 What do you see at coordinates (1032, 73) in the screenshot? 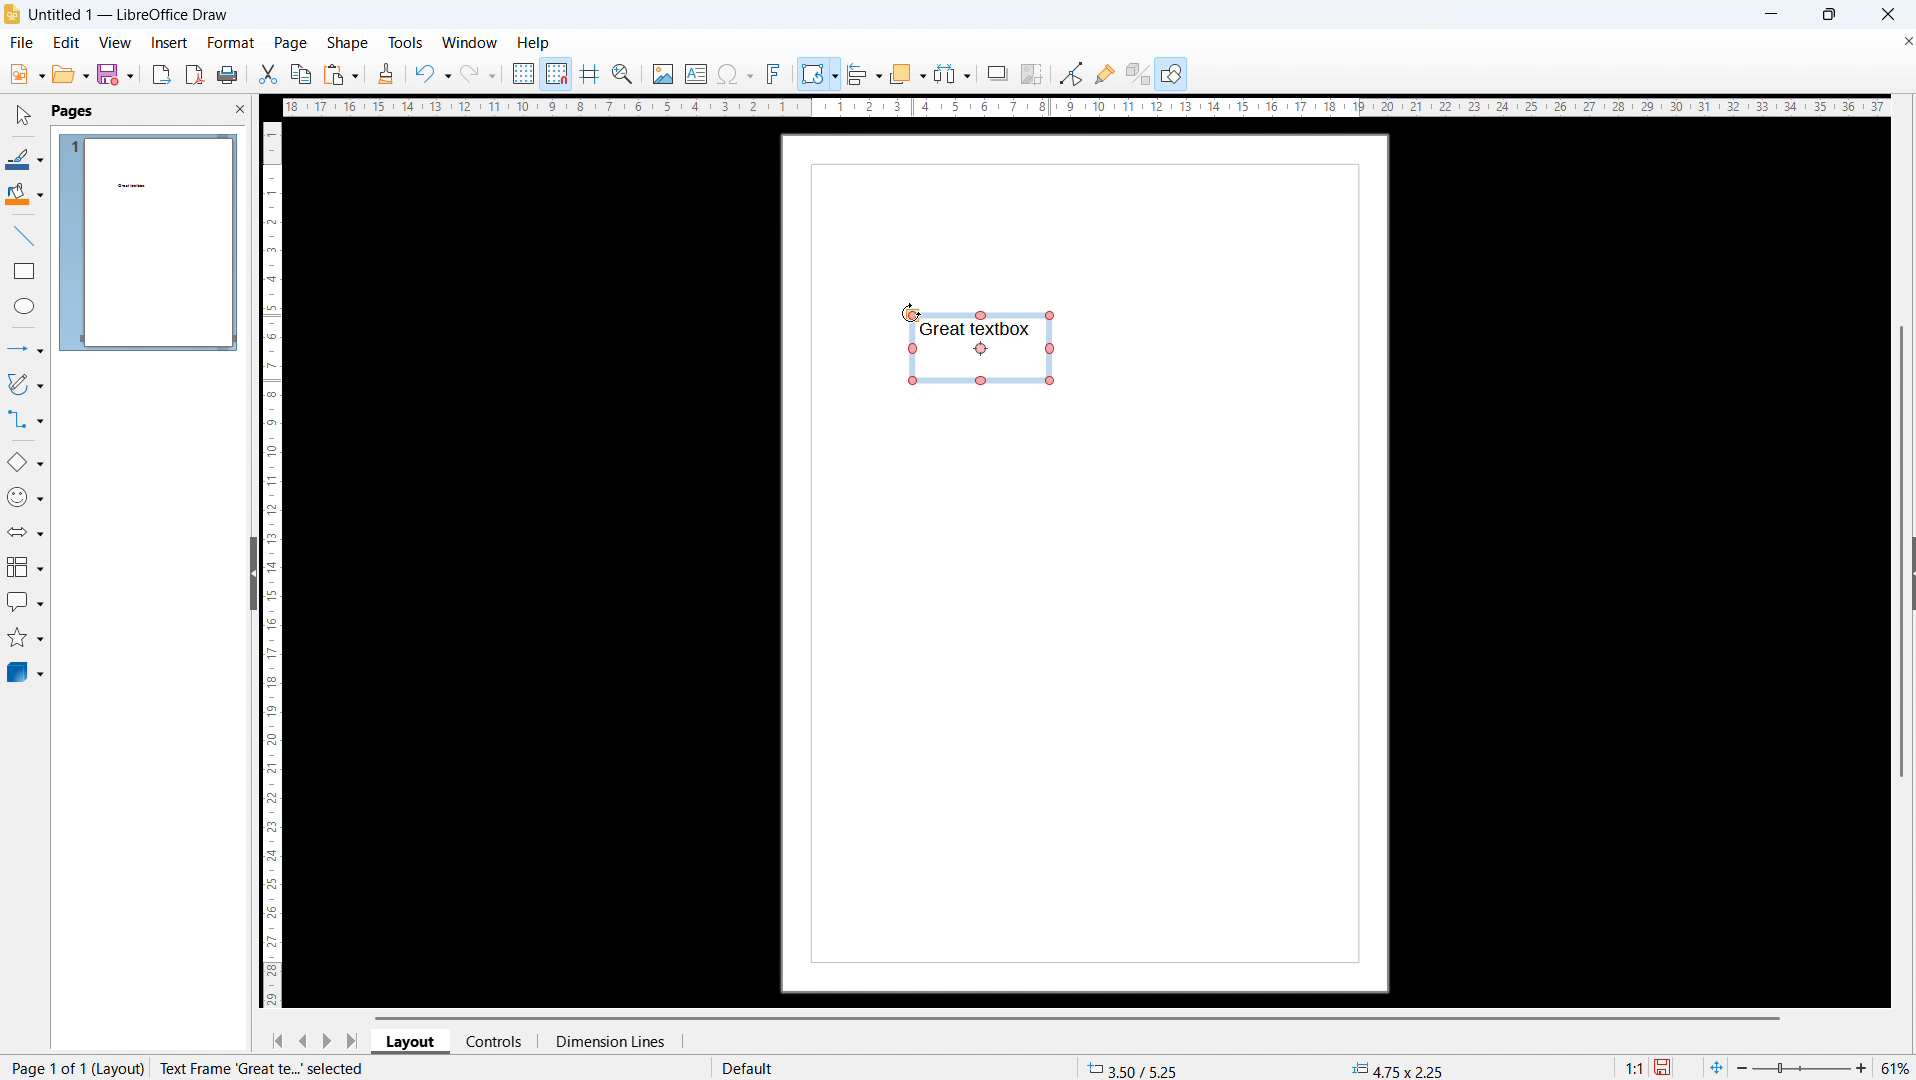
I see `crop image` at bounding box center [1032, 73].